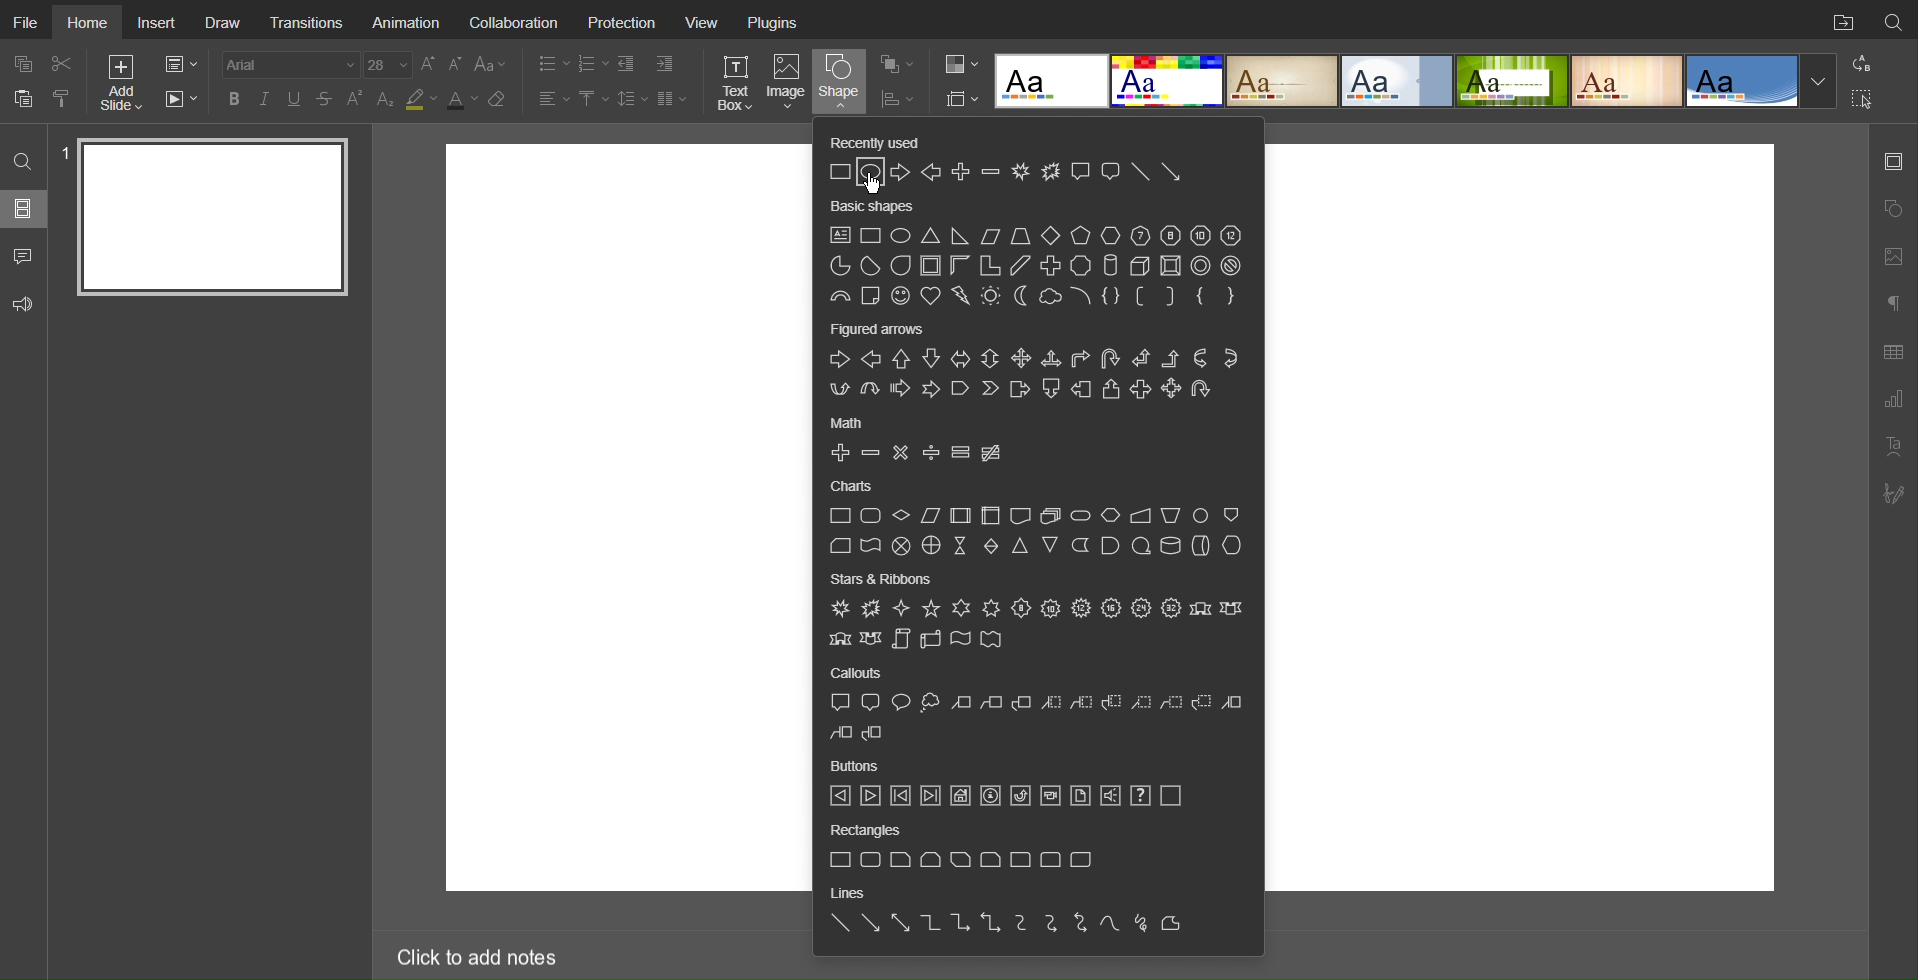 The height and width of the screenshot is (980, 1918). Describe the element at coordinates (632, 98) in the screenshot. I see `Line Spacing` at that location.